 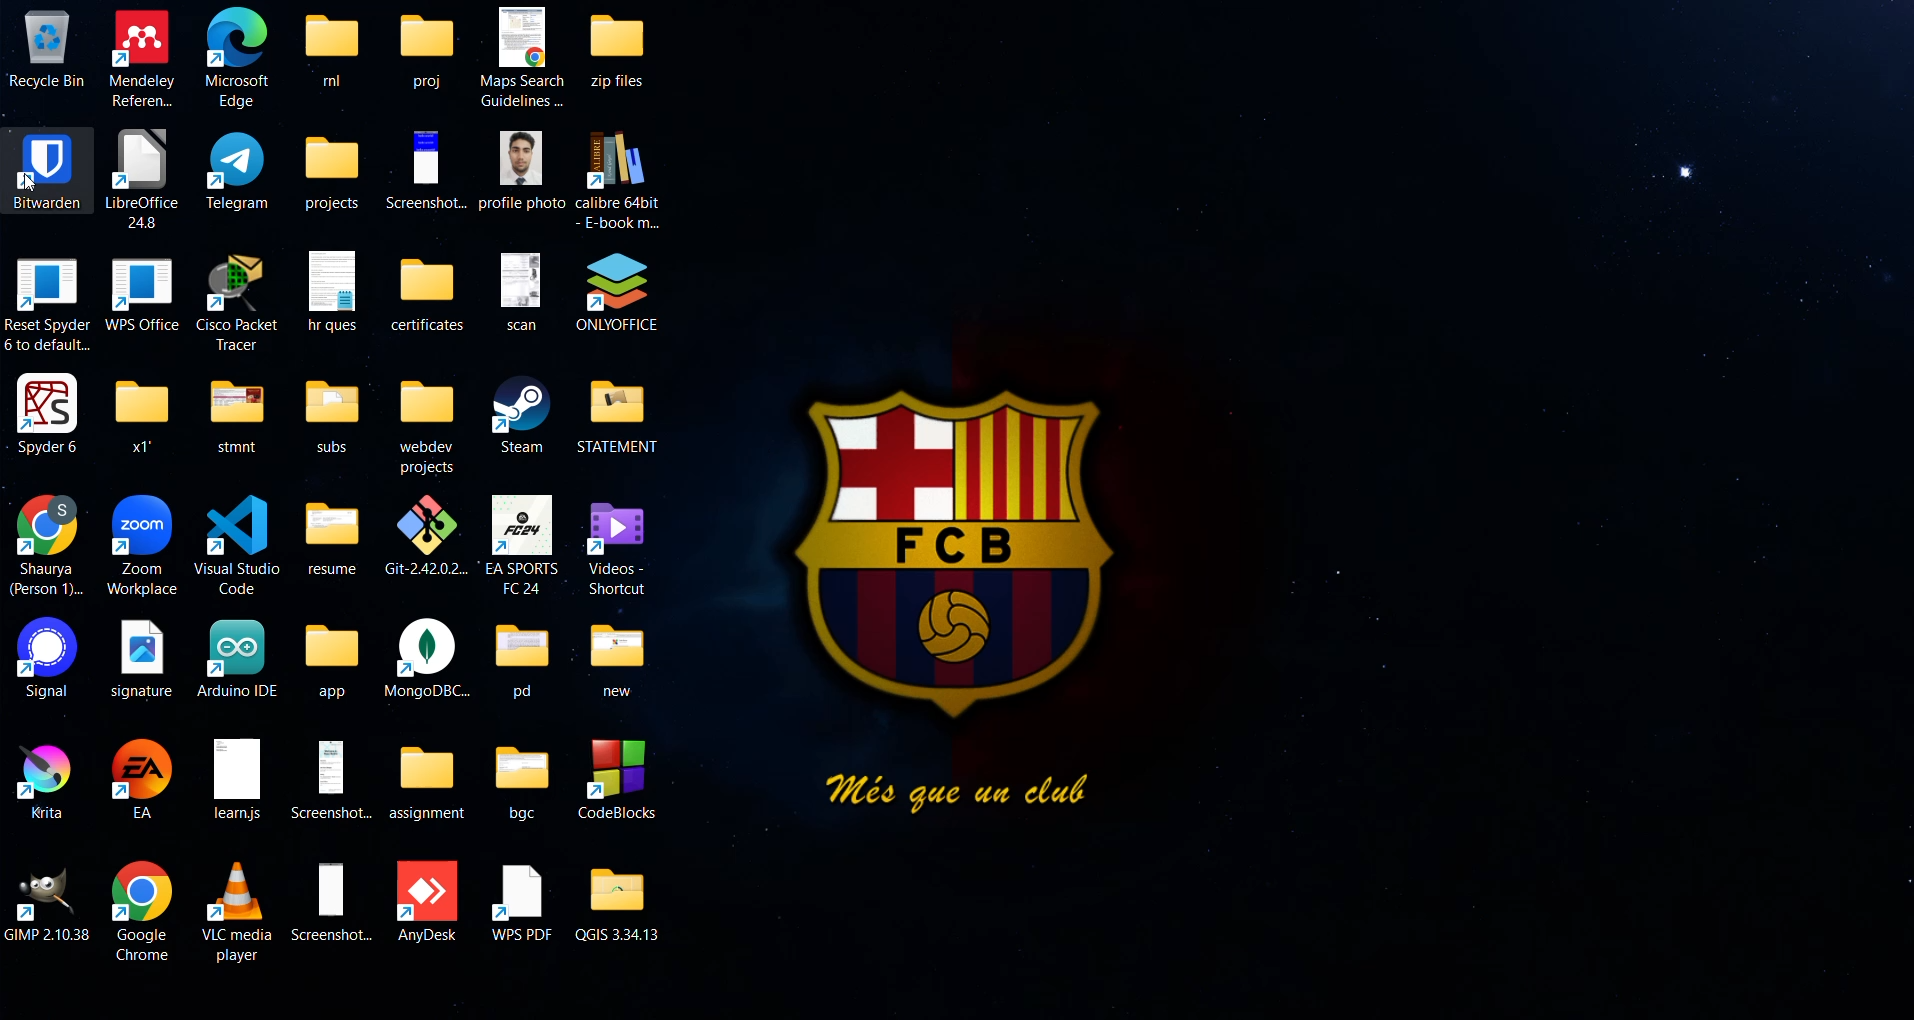 What do you see at coordinates (523, 544) in the screenshot?
I see `EA SPORTS FC24` at bounding box center [523, 544].